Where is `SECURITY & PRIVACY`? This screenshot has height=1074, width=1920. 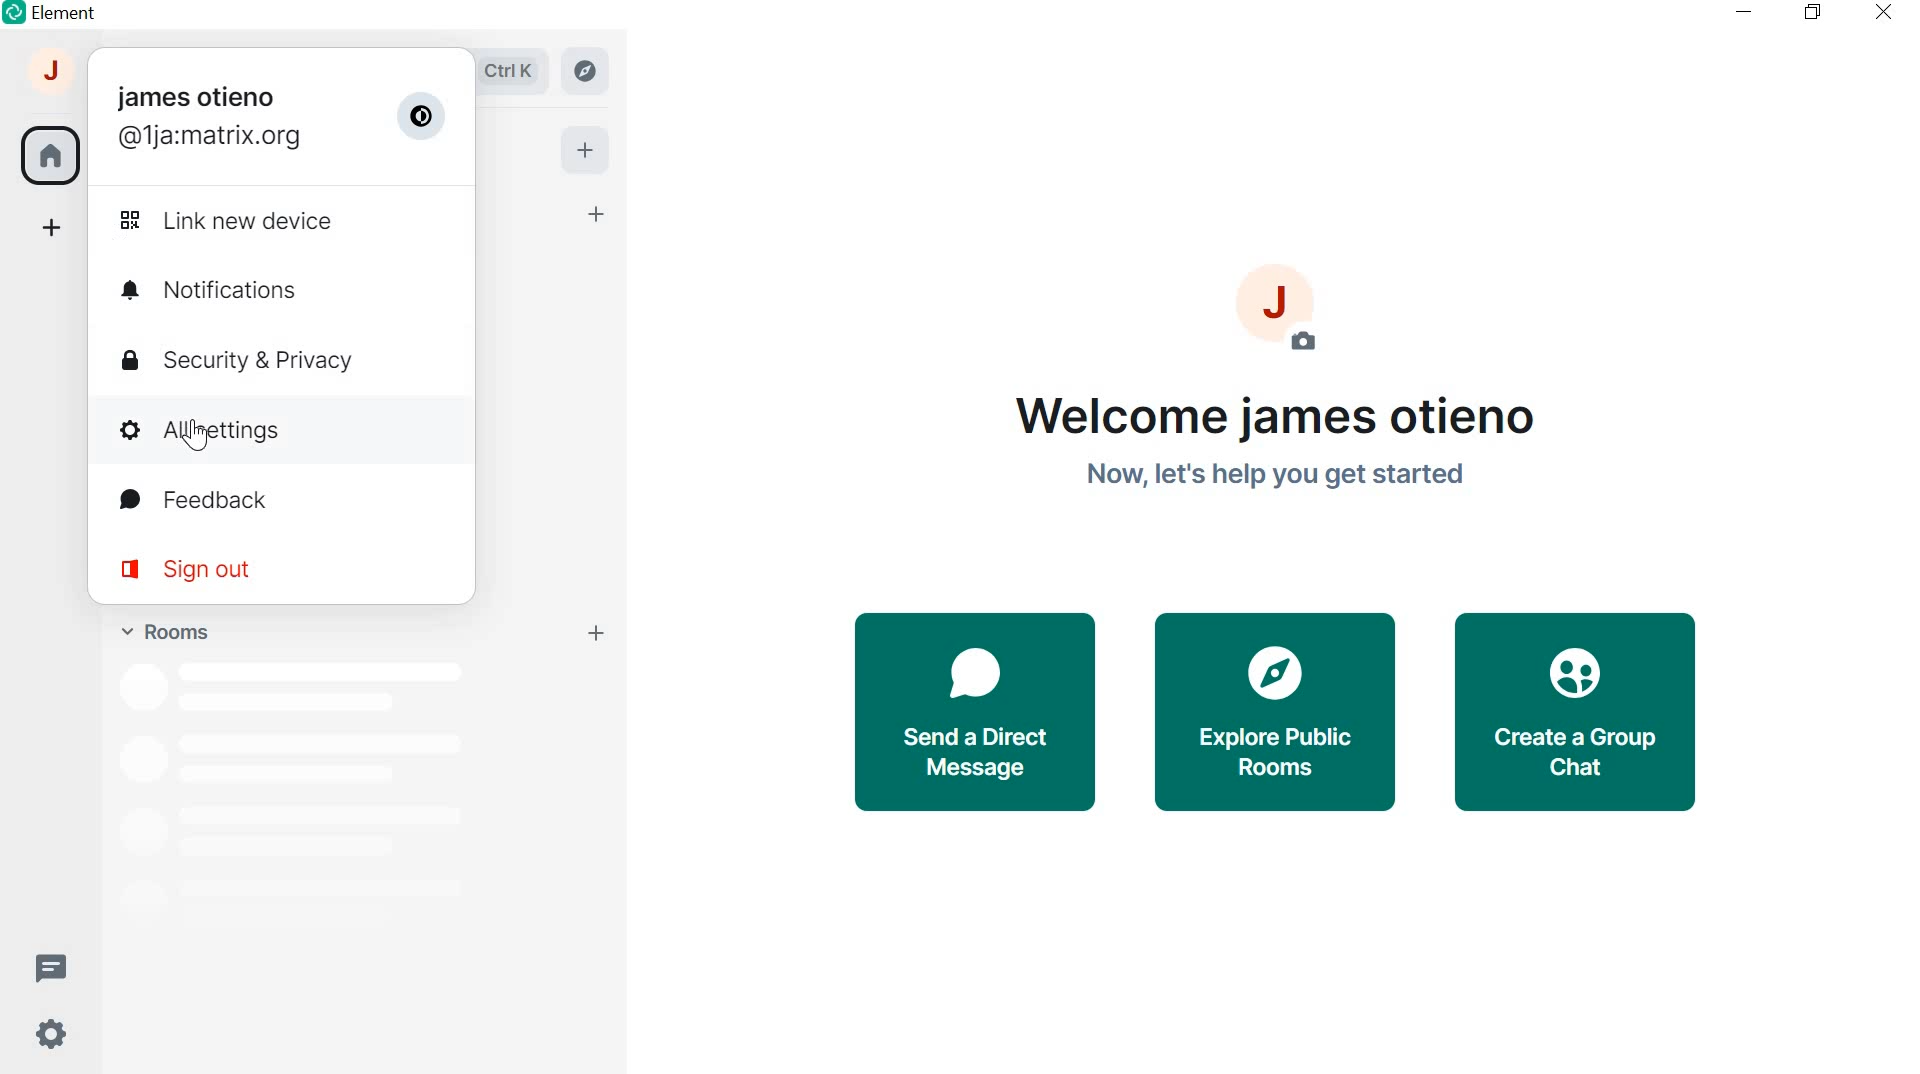 SECURITY & PRIVACY is located at coordinates (271, 361).